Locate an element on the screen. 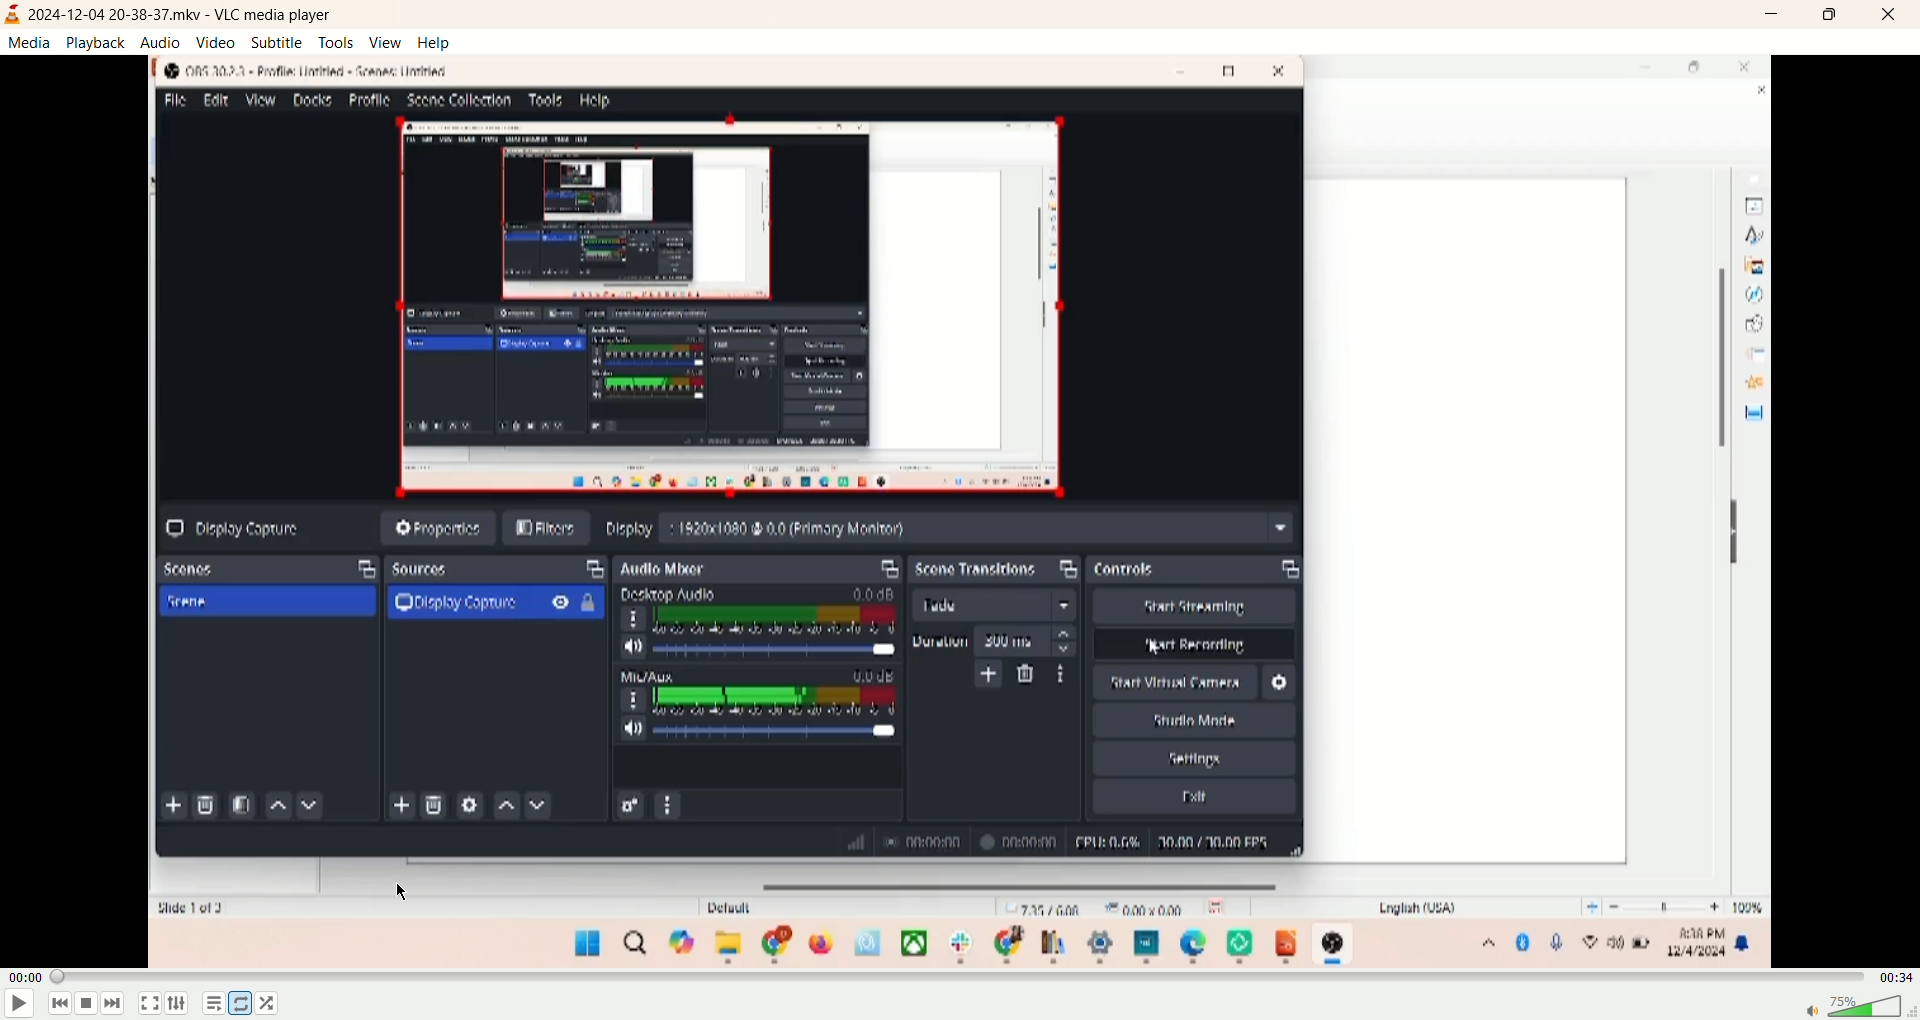 The height and width of the screenshot is (1020, 1920). help is located at coordinates (435, 43).